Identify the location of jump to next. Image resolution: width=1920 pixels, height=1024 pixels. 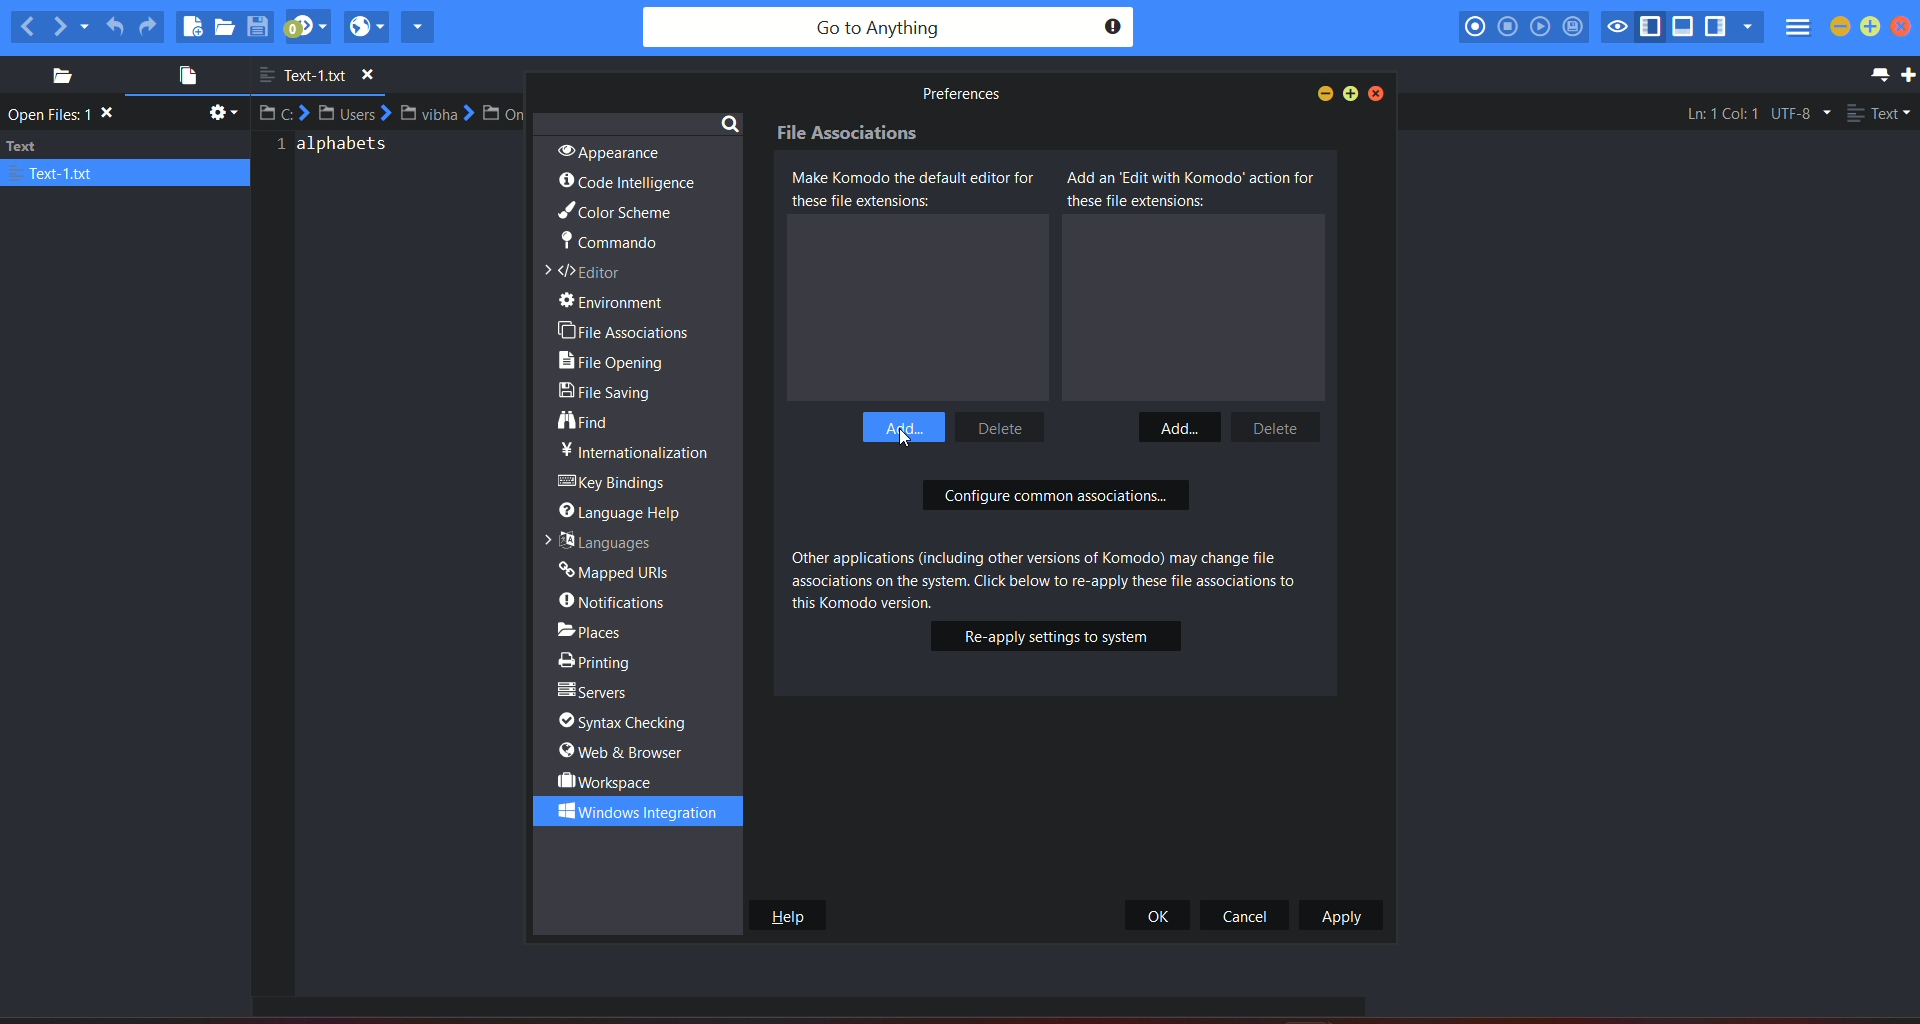
(307, 27).